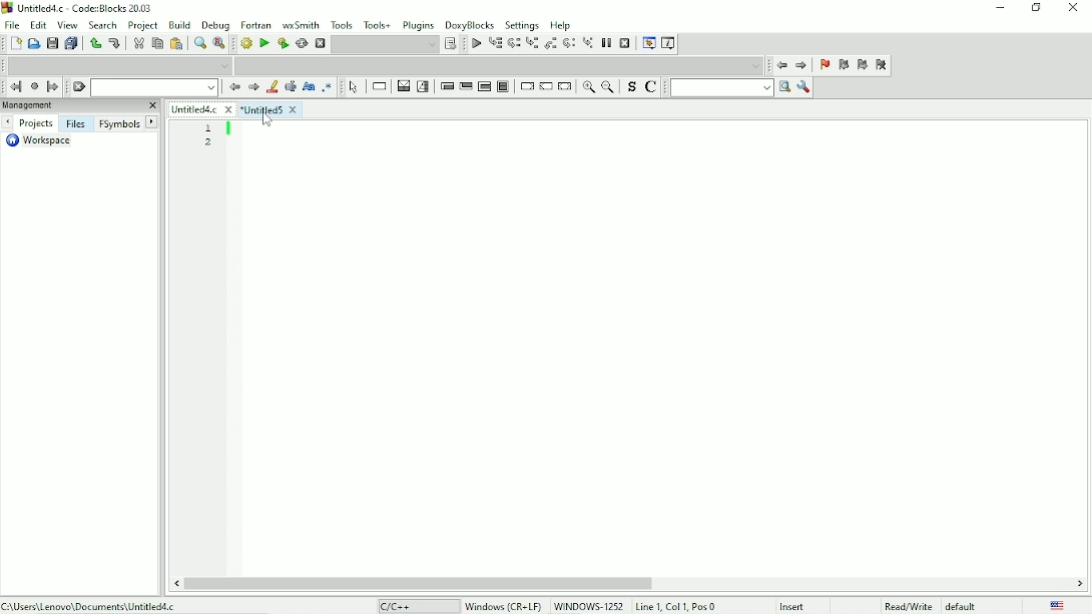 The image size is (1092, 614). What do you see at coordinates (247, 44) in the screenshot?
I see `Build` at bounding box center [247, 44].